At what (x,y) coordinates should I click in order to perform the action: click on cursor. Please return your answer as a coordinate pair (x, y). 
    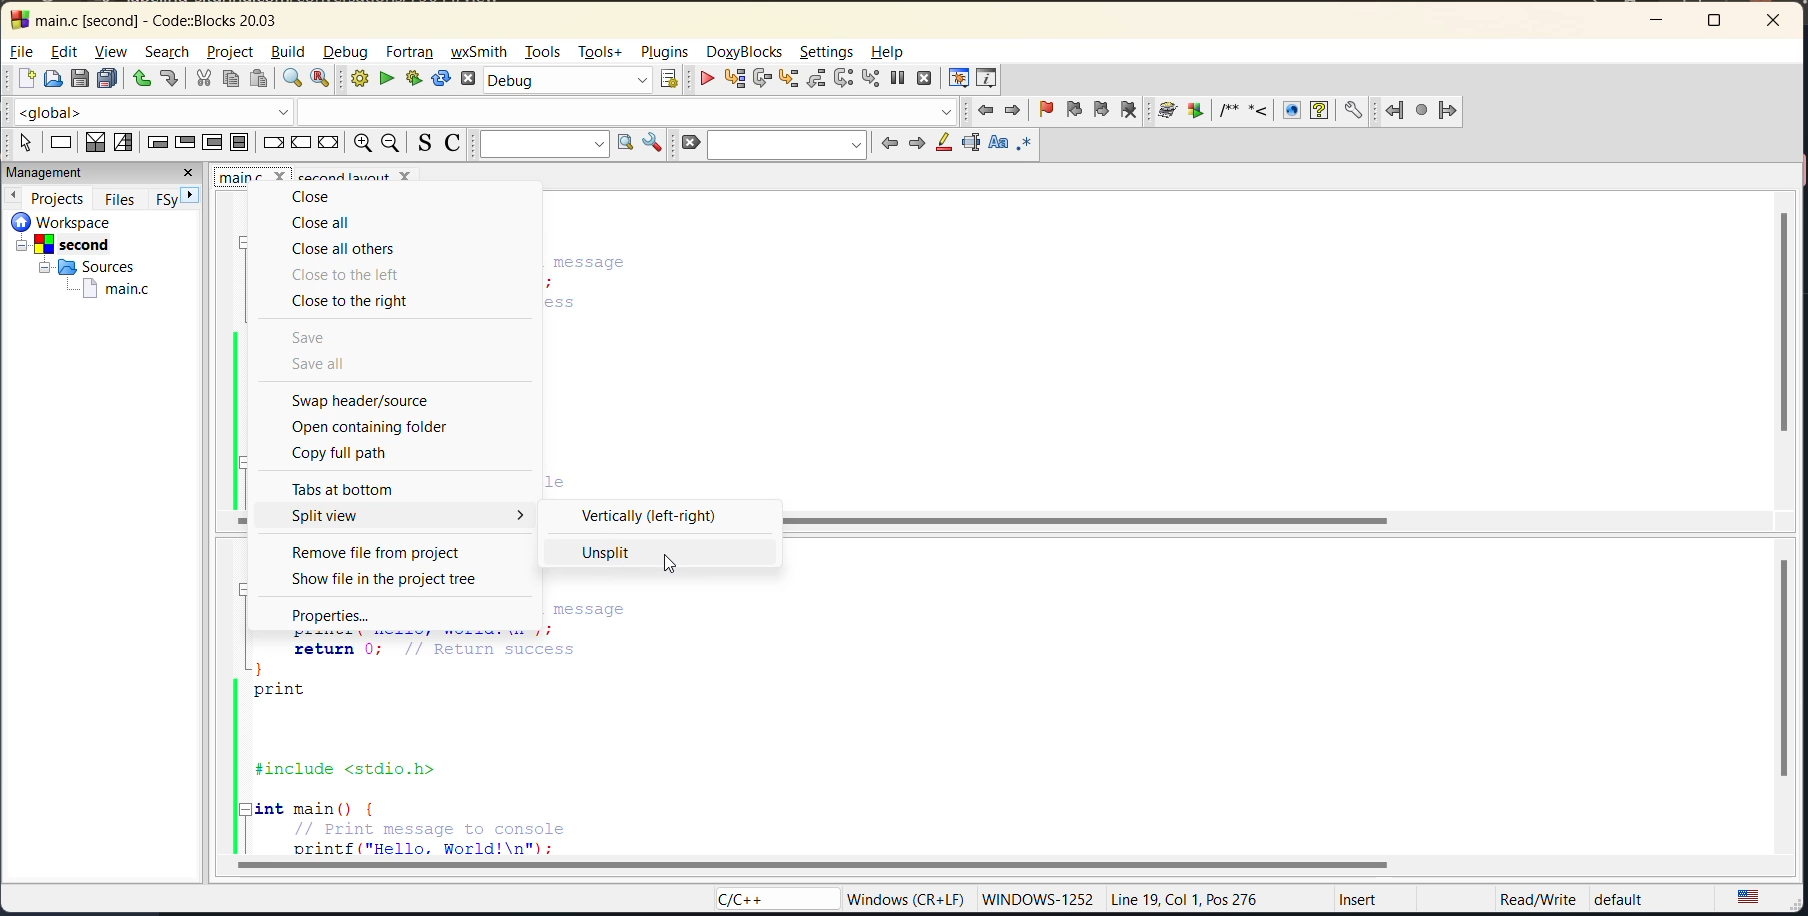
    Looking at the image, I should click on (675, 565).